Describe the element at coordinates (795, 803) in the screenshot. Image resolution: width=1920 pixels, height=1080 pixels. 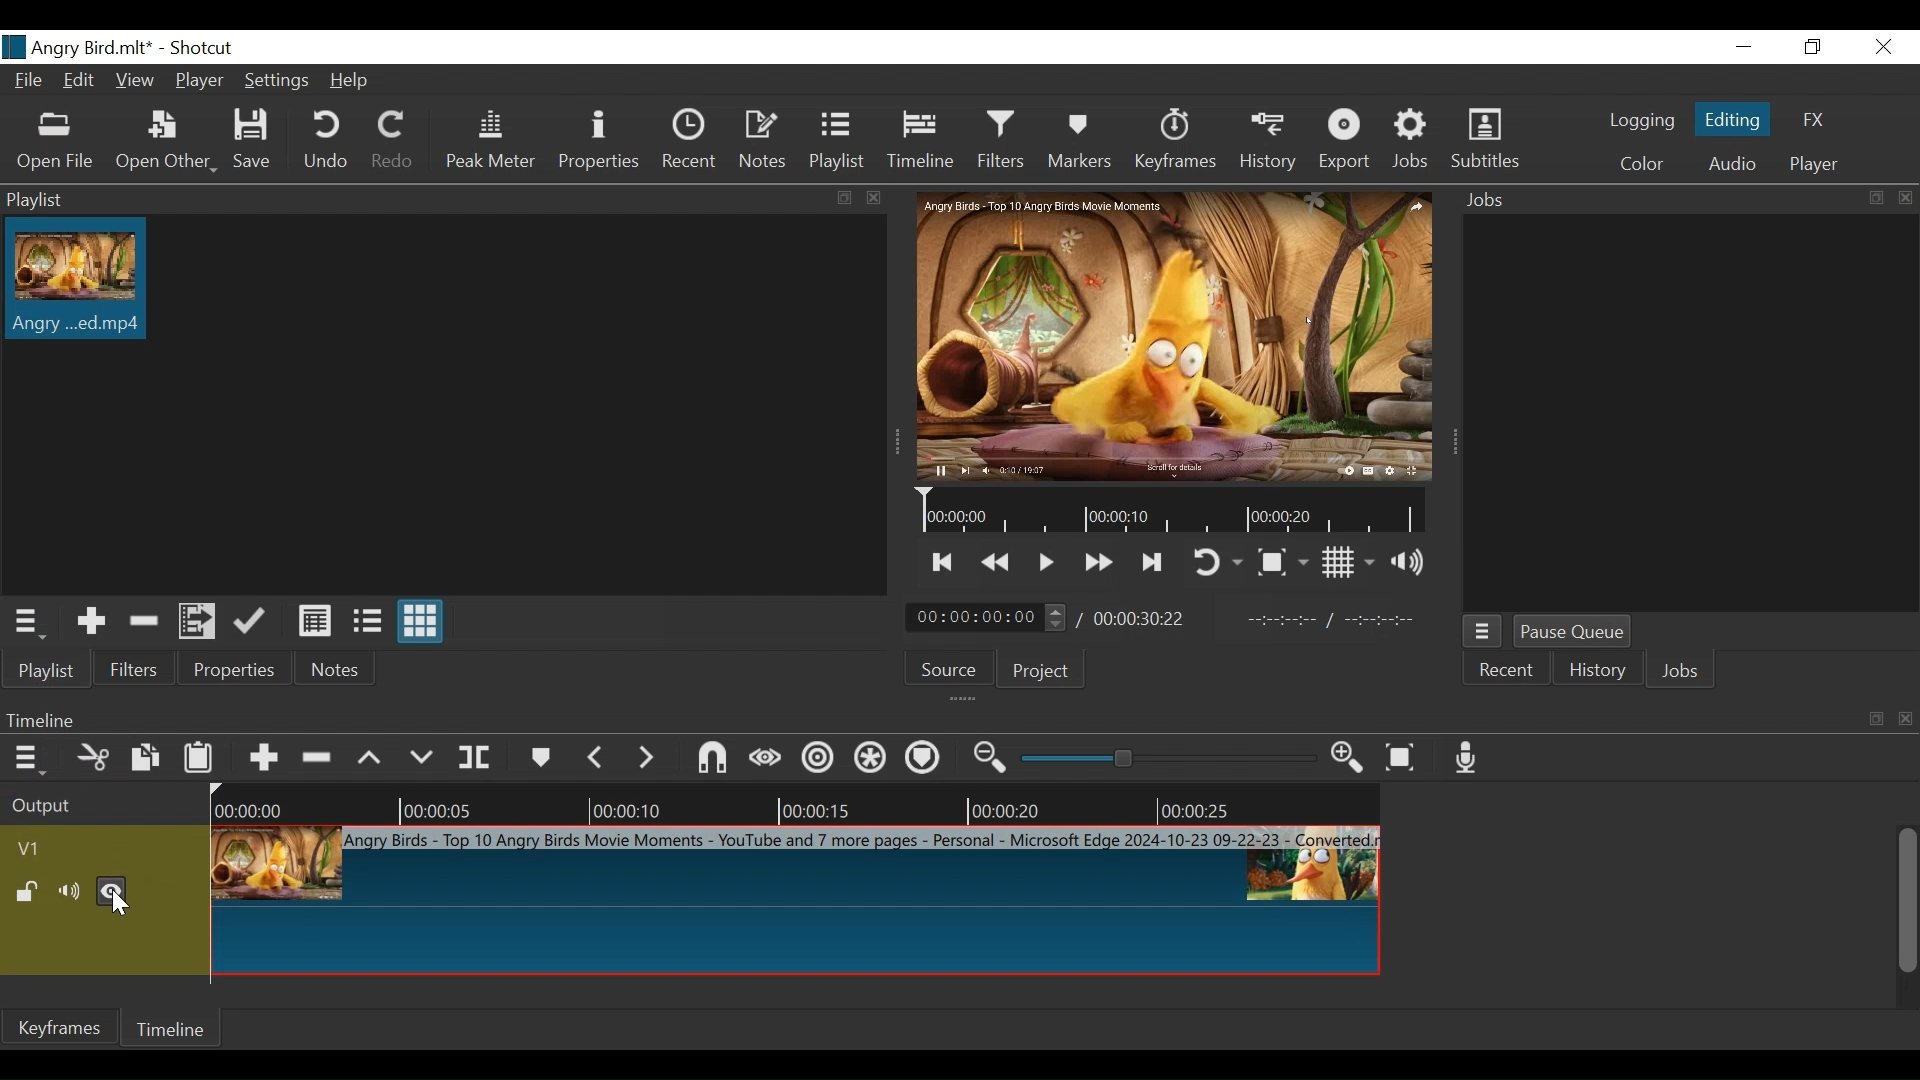
I see `Timeline` at that location.